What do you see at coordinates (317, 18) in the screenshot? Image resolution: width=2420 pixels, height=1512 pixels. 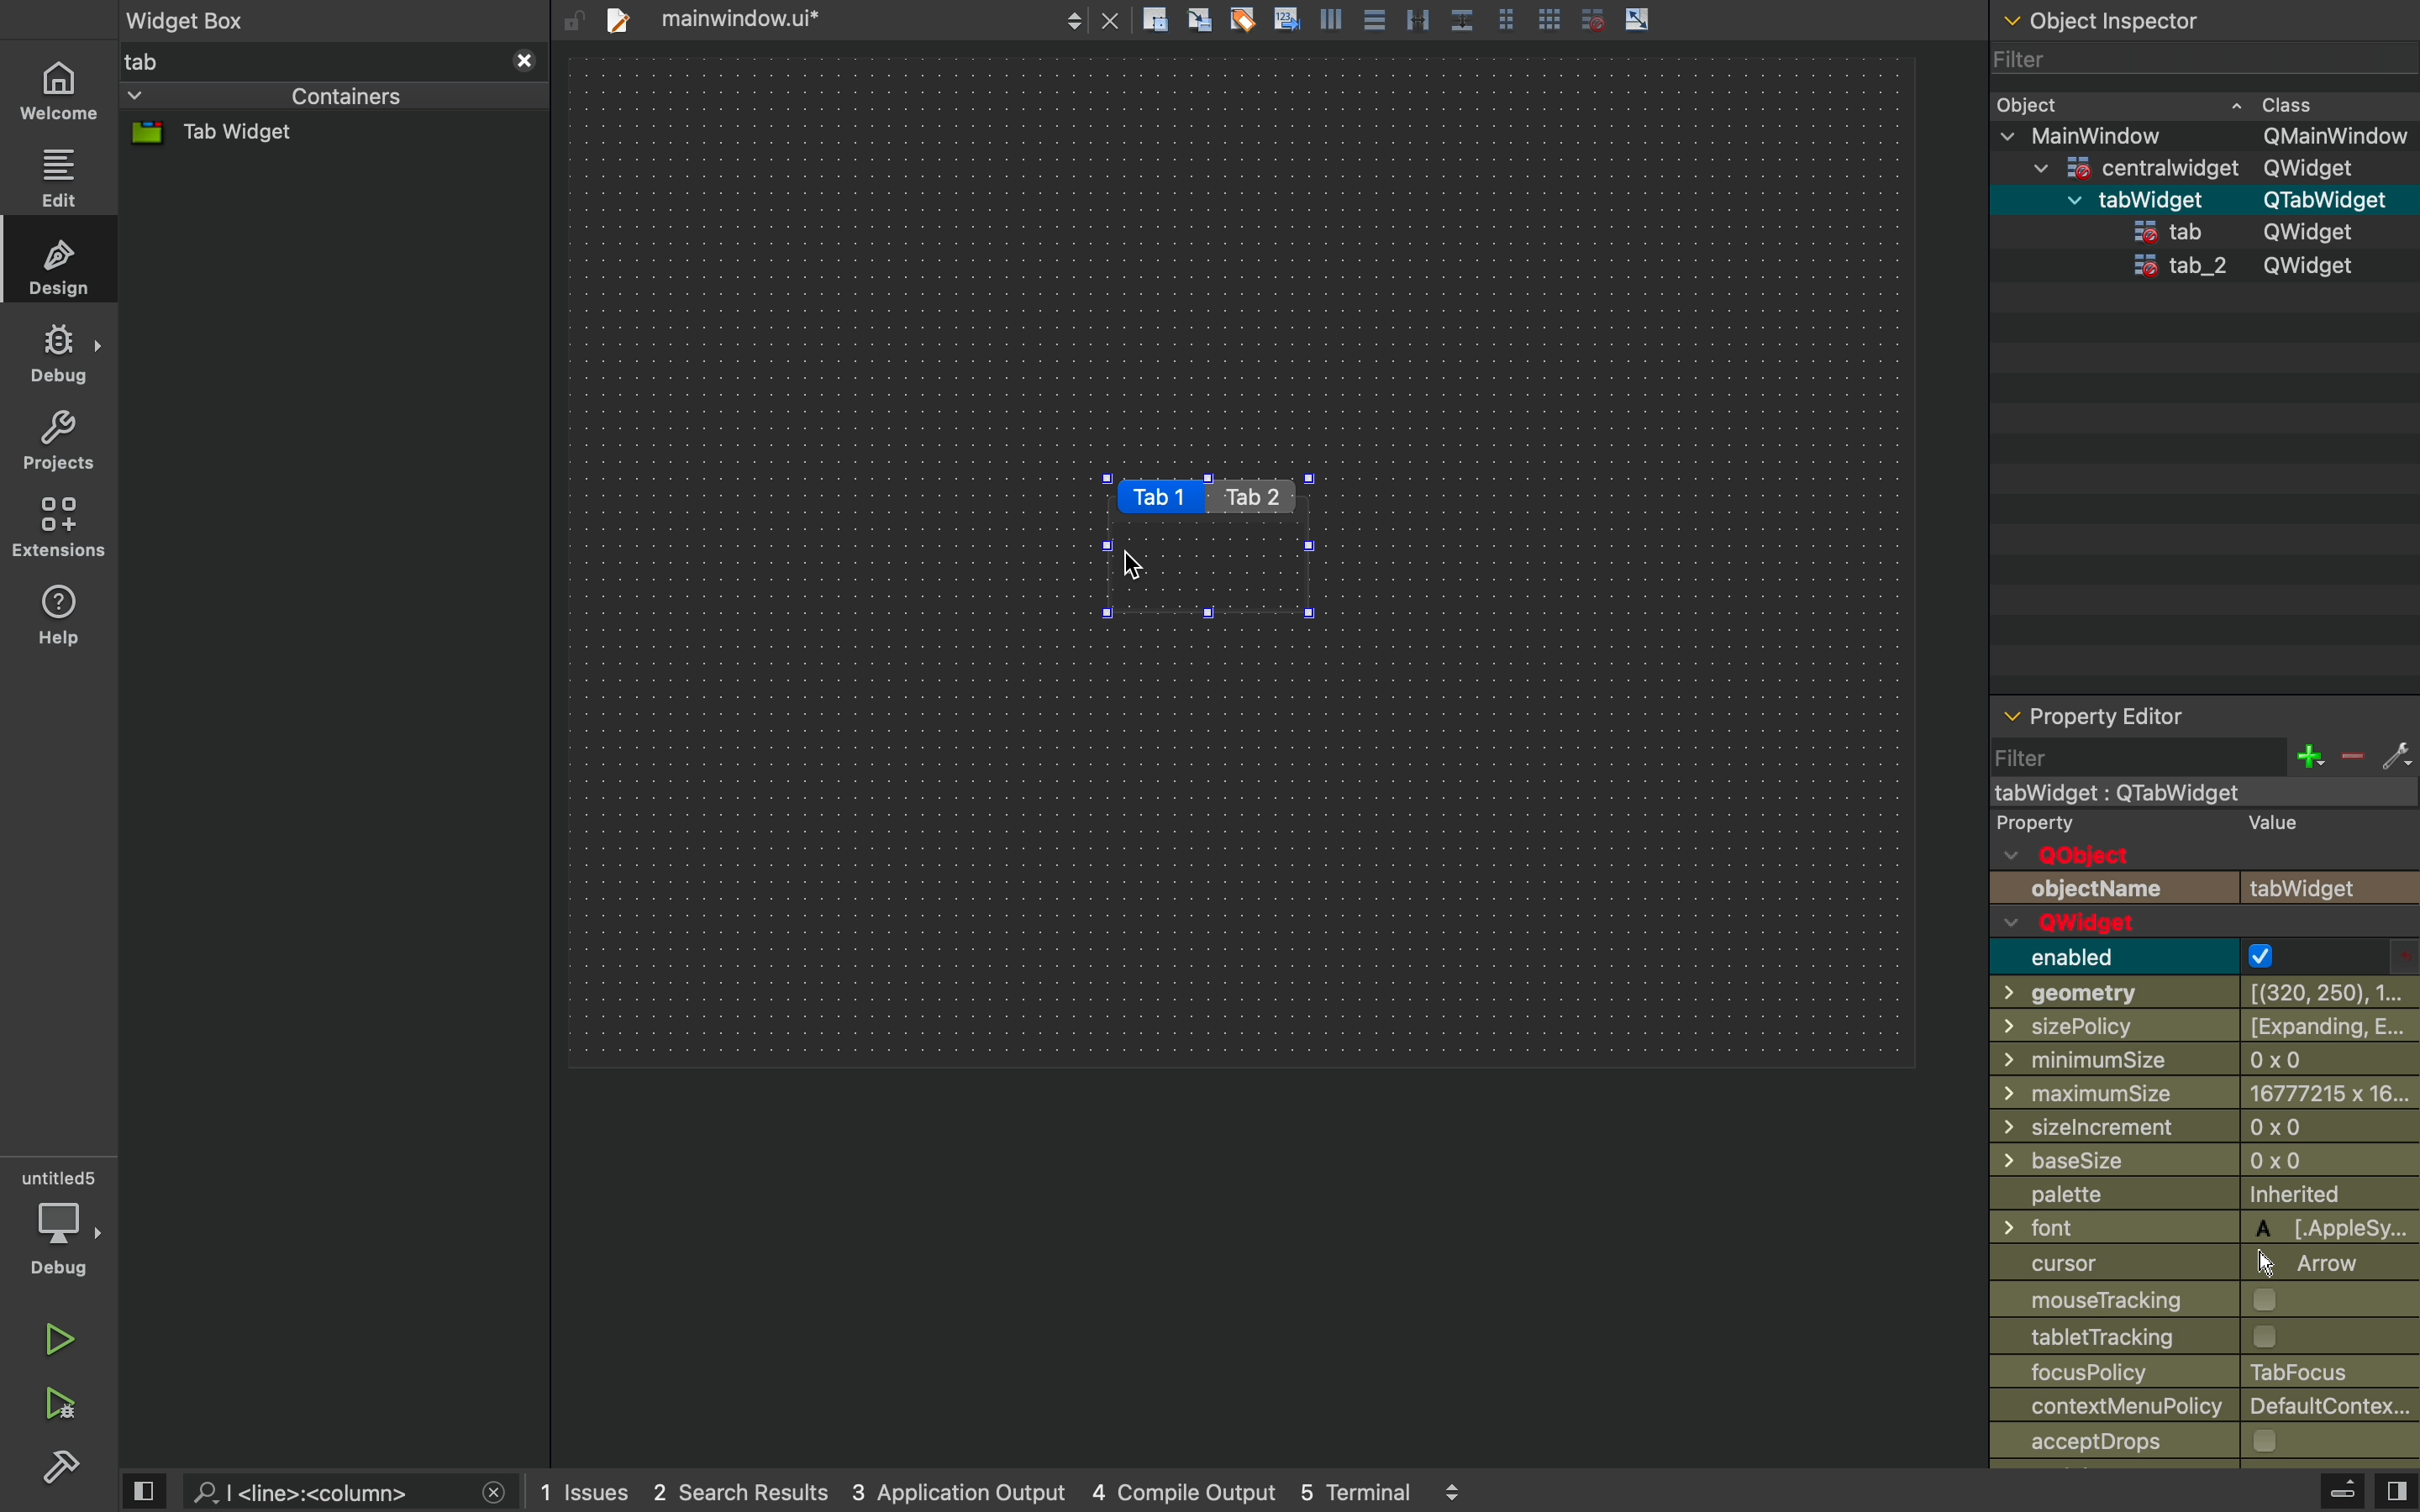 I see `widget box` at bounding box center [317, 18].